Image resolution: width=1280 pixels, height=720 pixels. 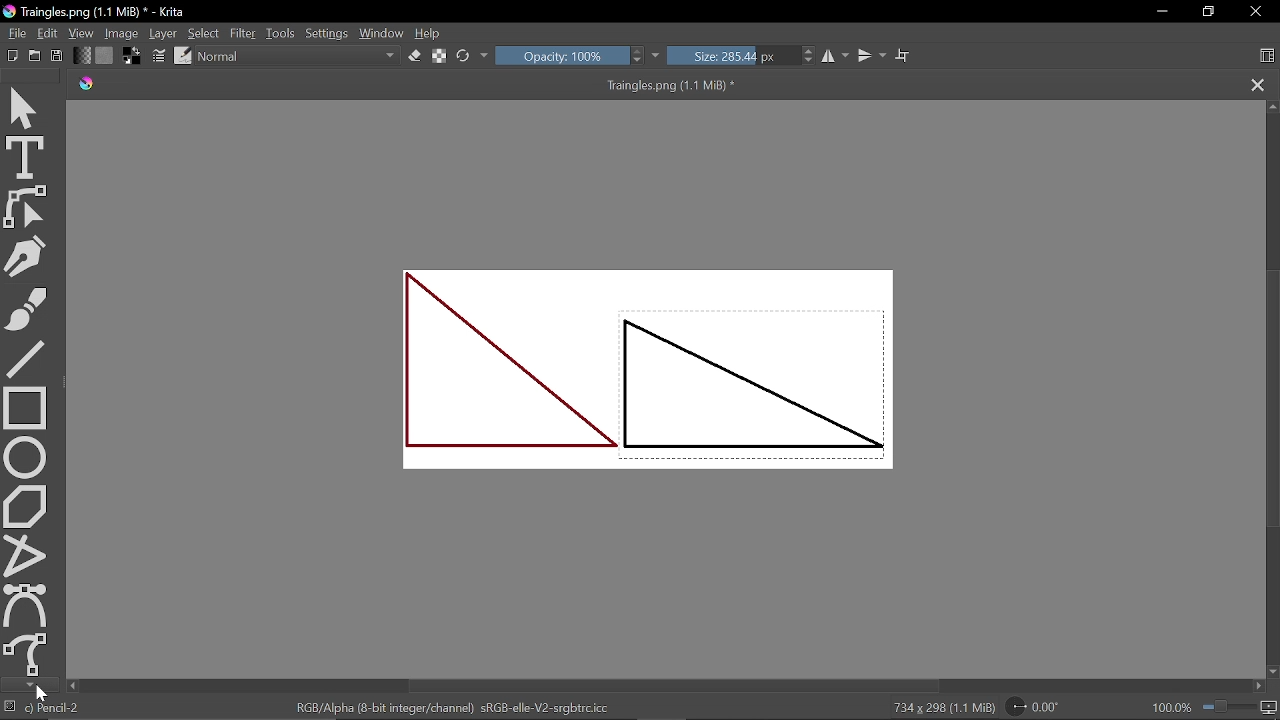 I want to click on Line tool, so click(x=28, y=357).